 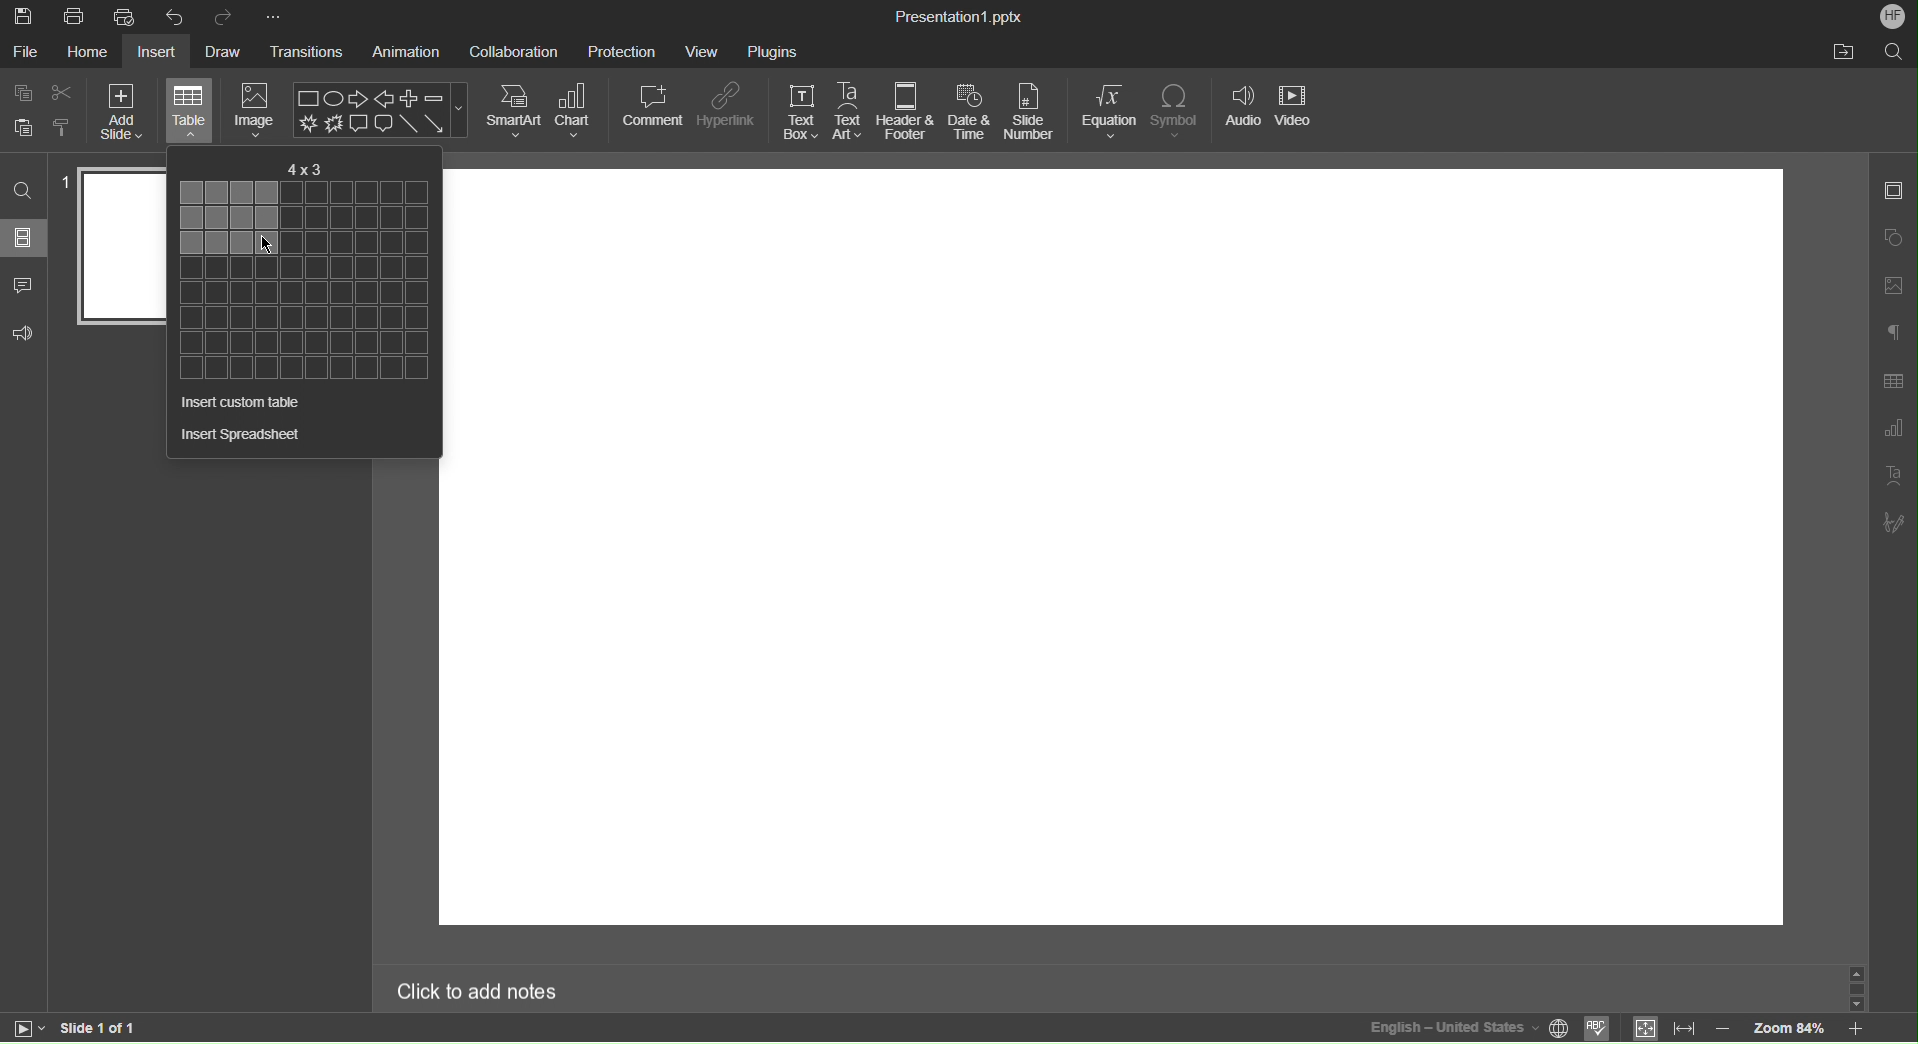 What do you see at coordinates (1894, 17) in the screenshot?
I see `Account` at bounding box center [1894, 17].